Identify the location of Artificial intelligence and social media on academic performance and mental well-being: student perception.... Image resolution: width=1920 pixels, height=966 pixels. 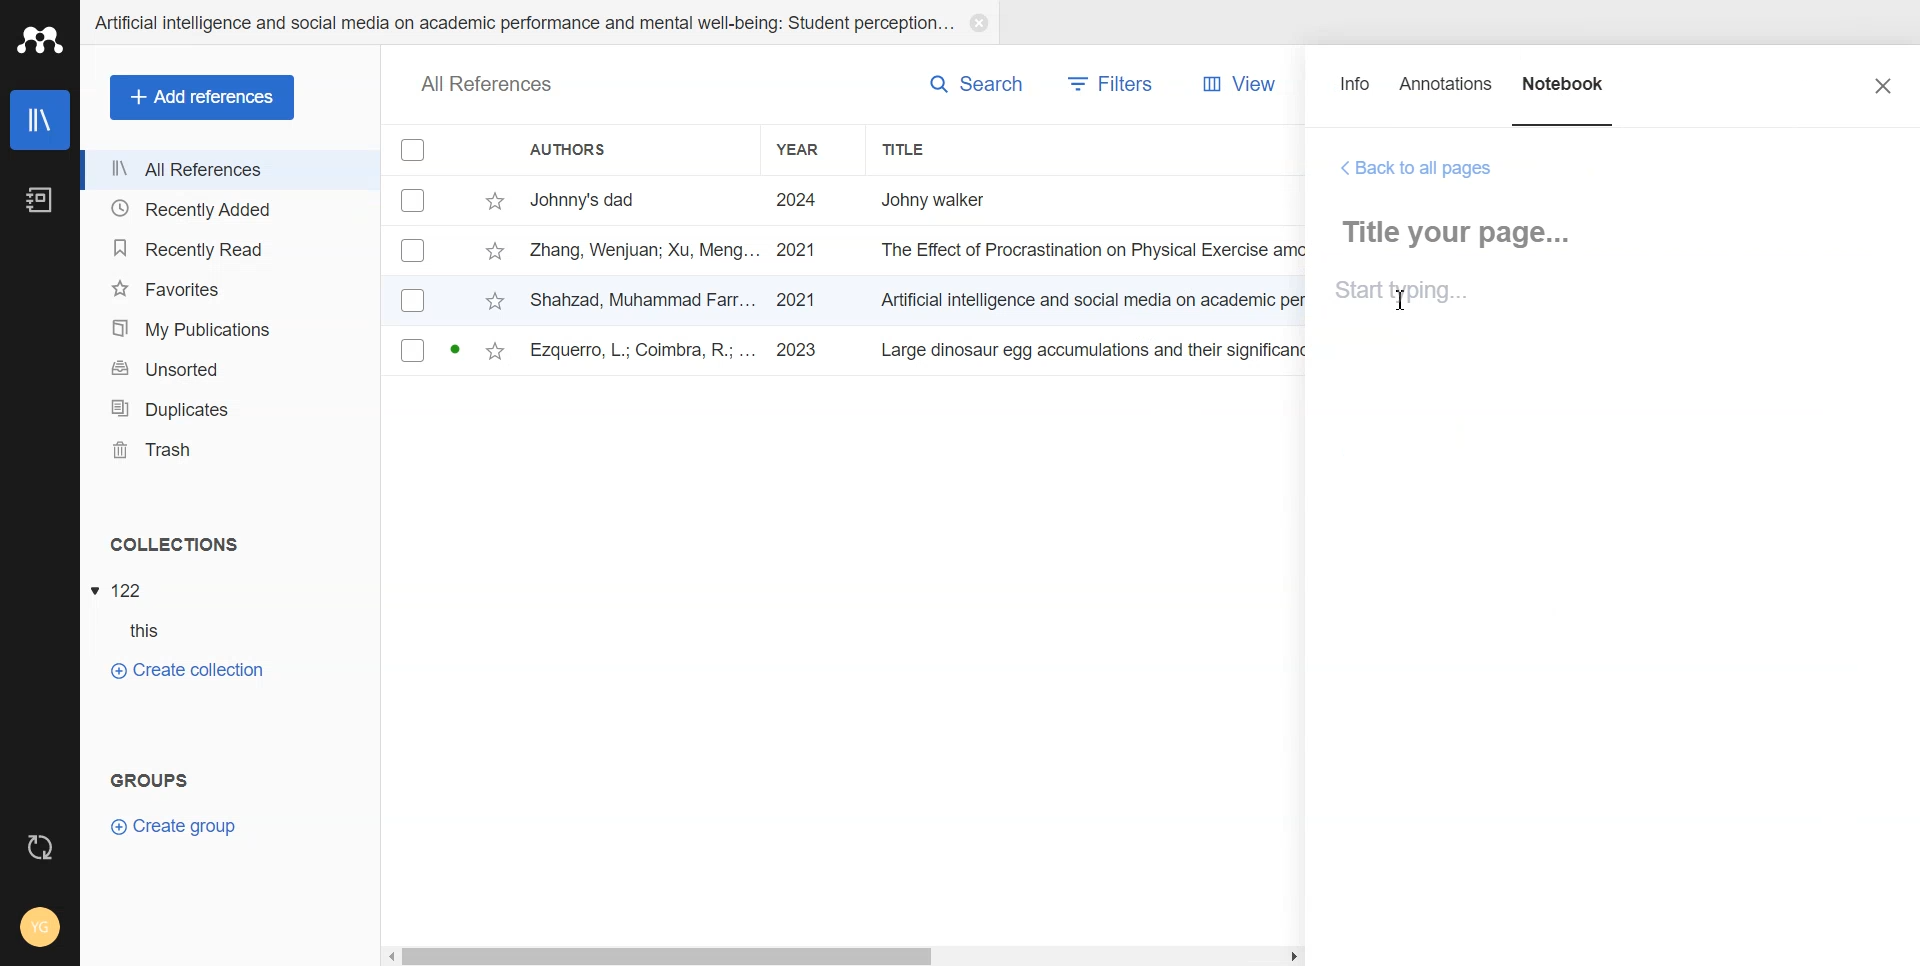
(522, 23).